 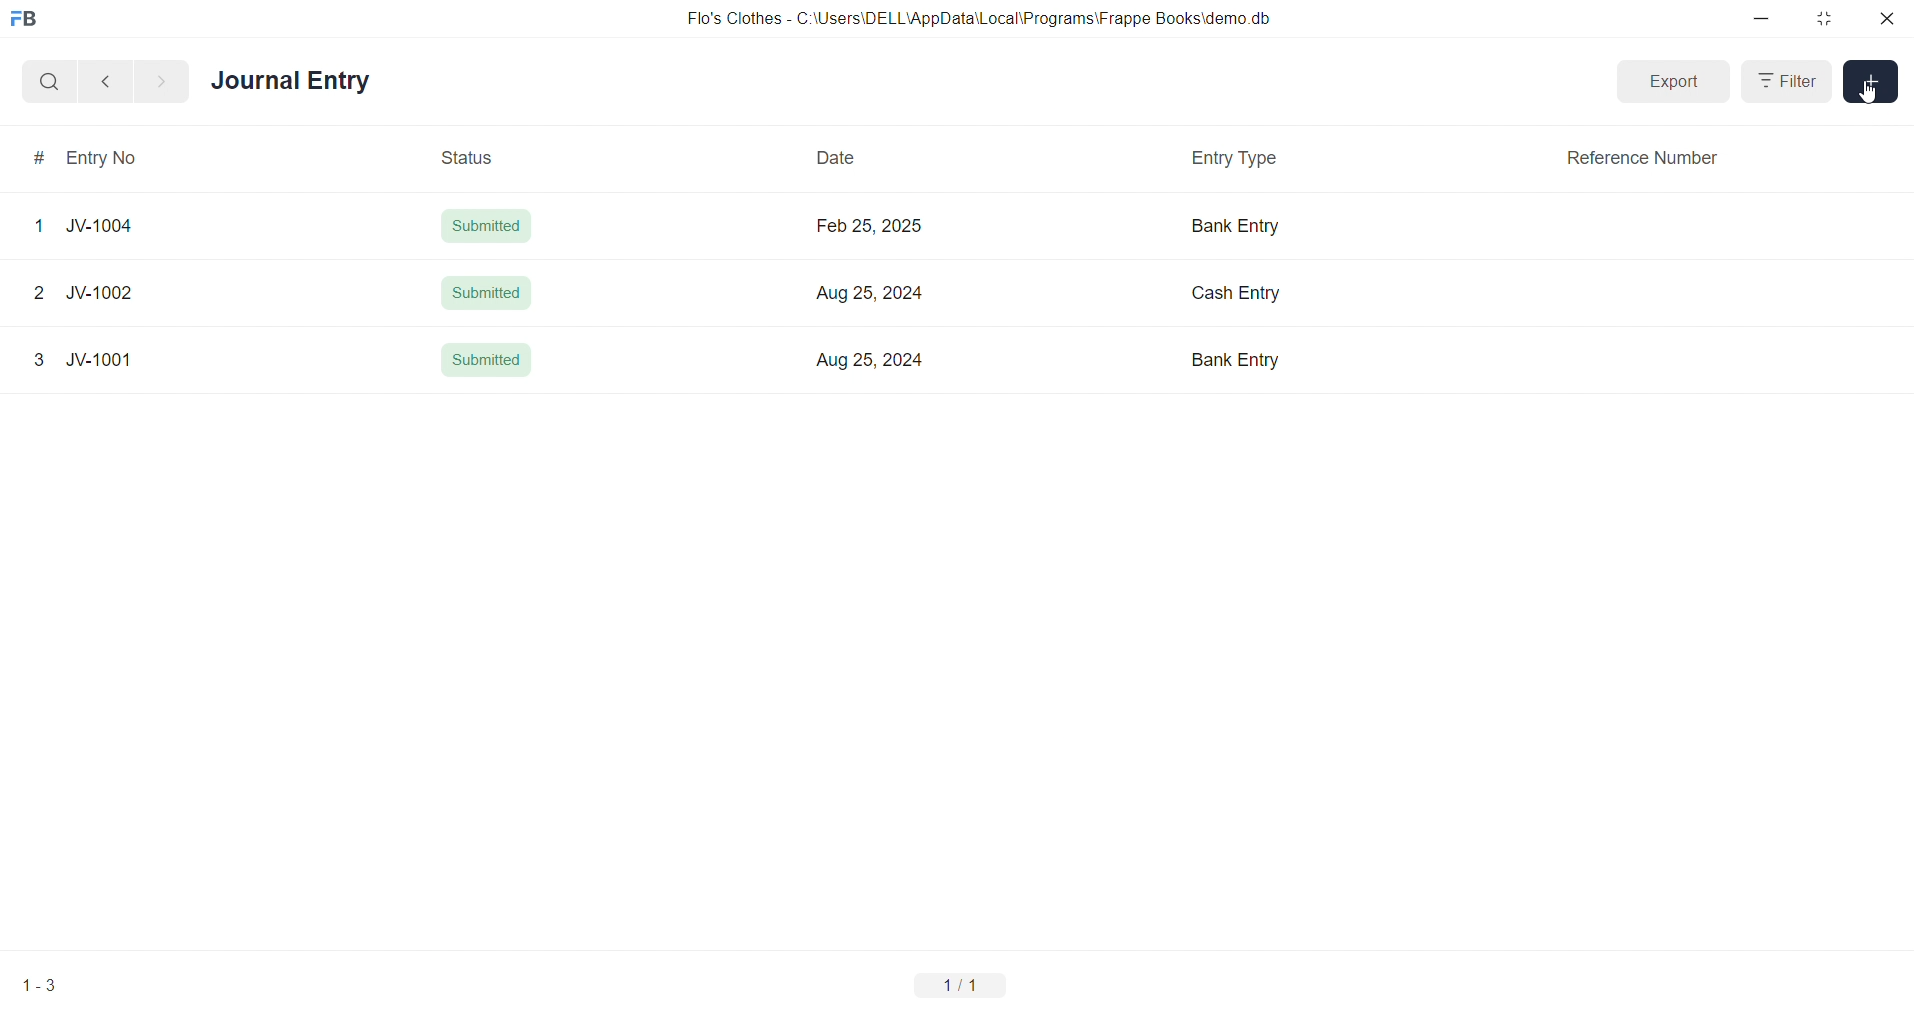 I want to click on Submitted, so click(x=487, y=294).